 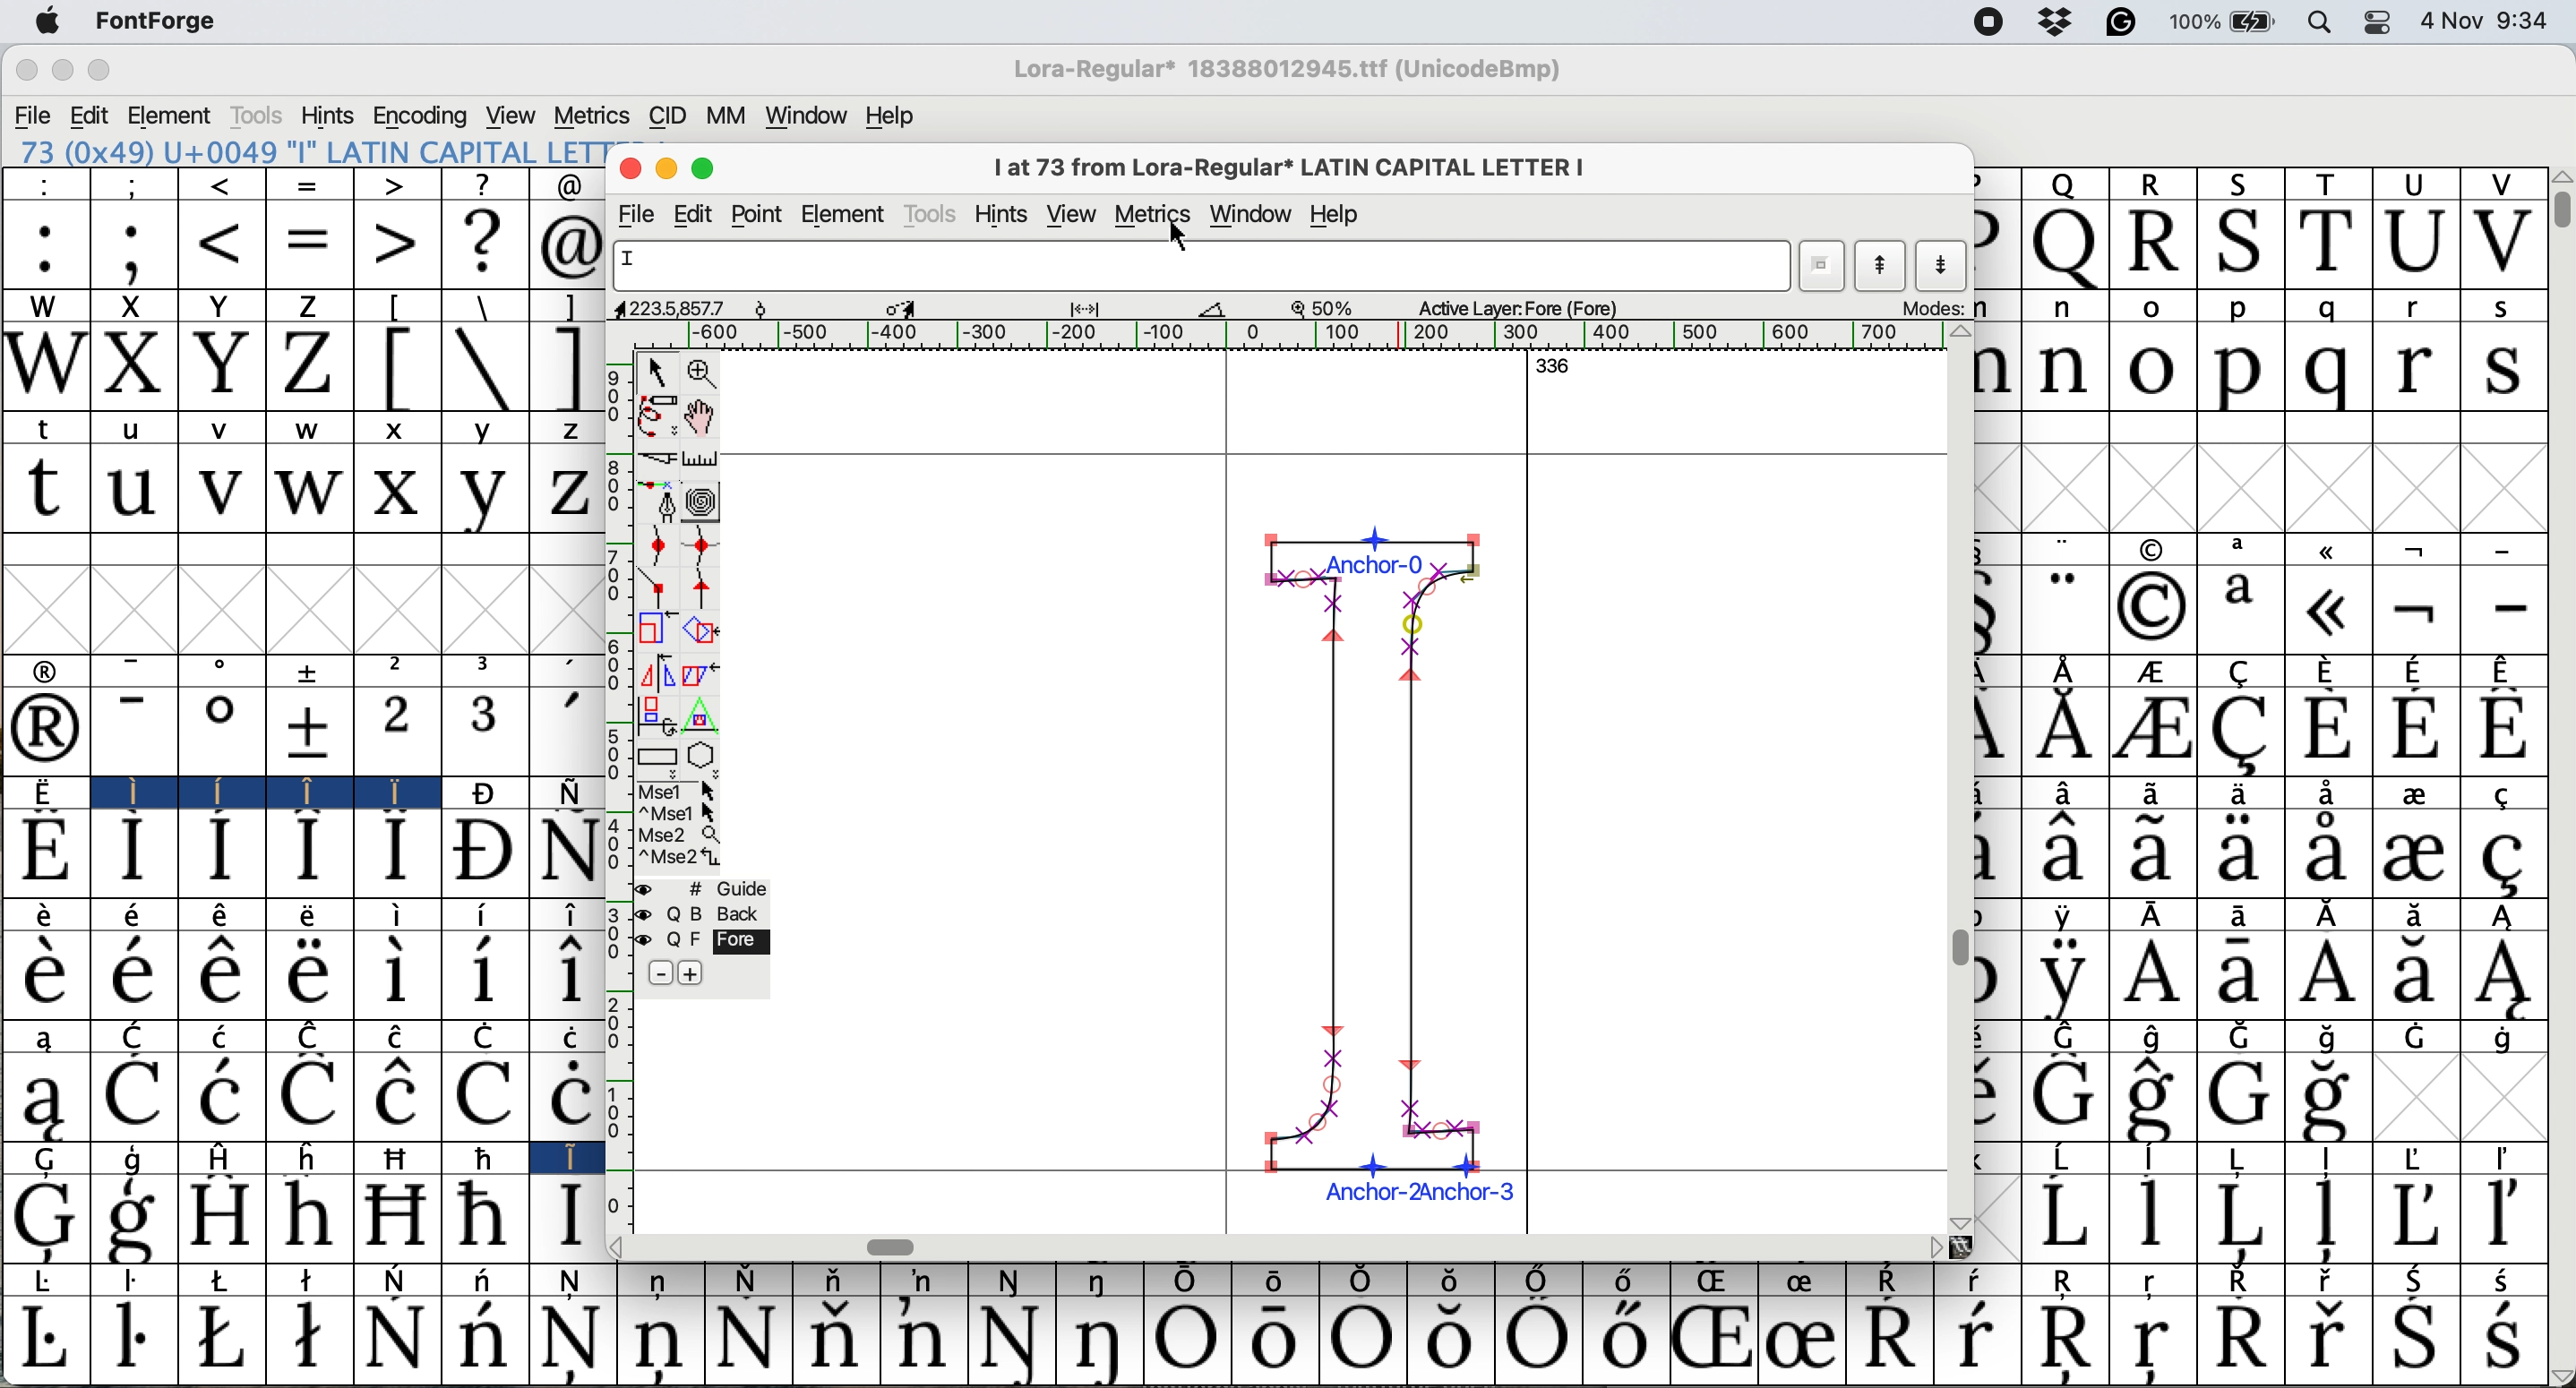 I want to click on Symbol, so click(x=2414, y=1214).